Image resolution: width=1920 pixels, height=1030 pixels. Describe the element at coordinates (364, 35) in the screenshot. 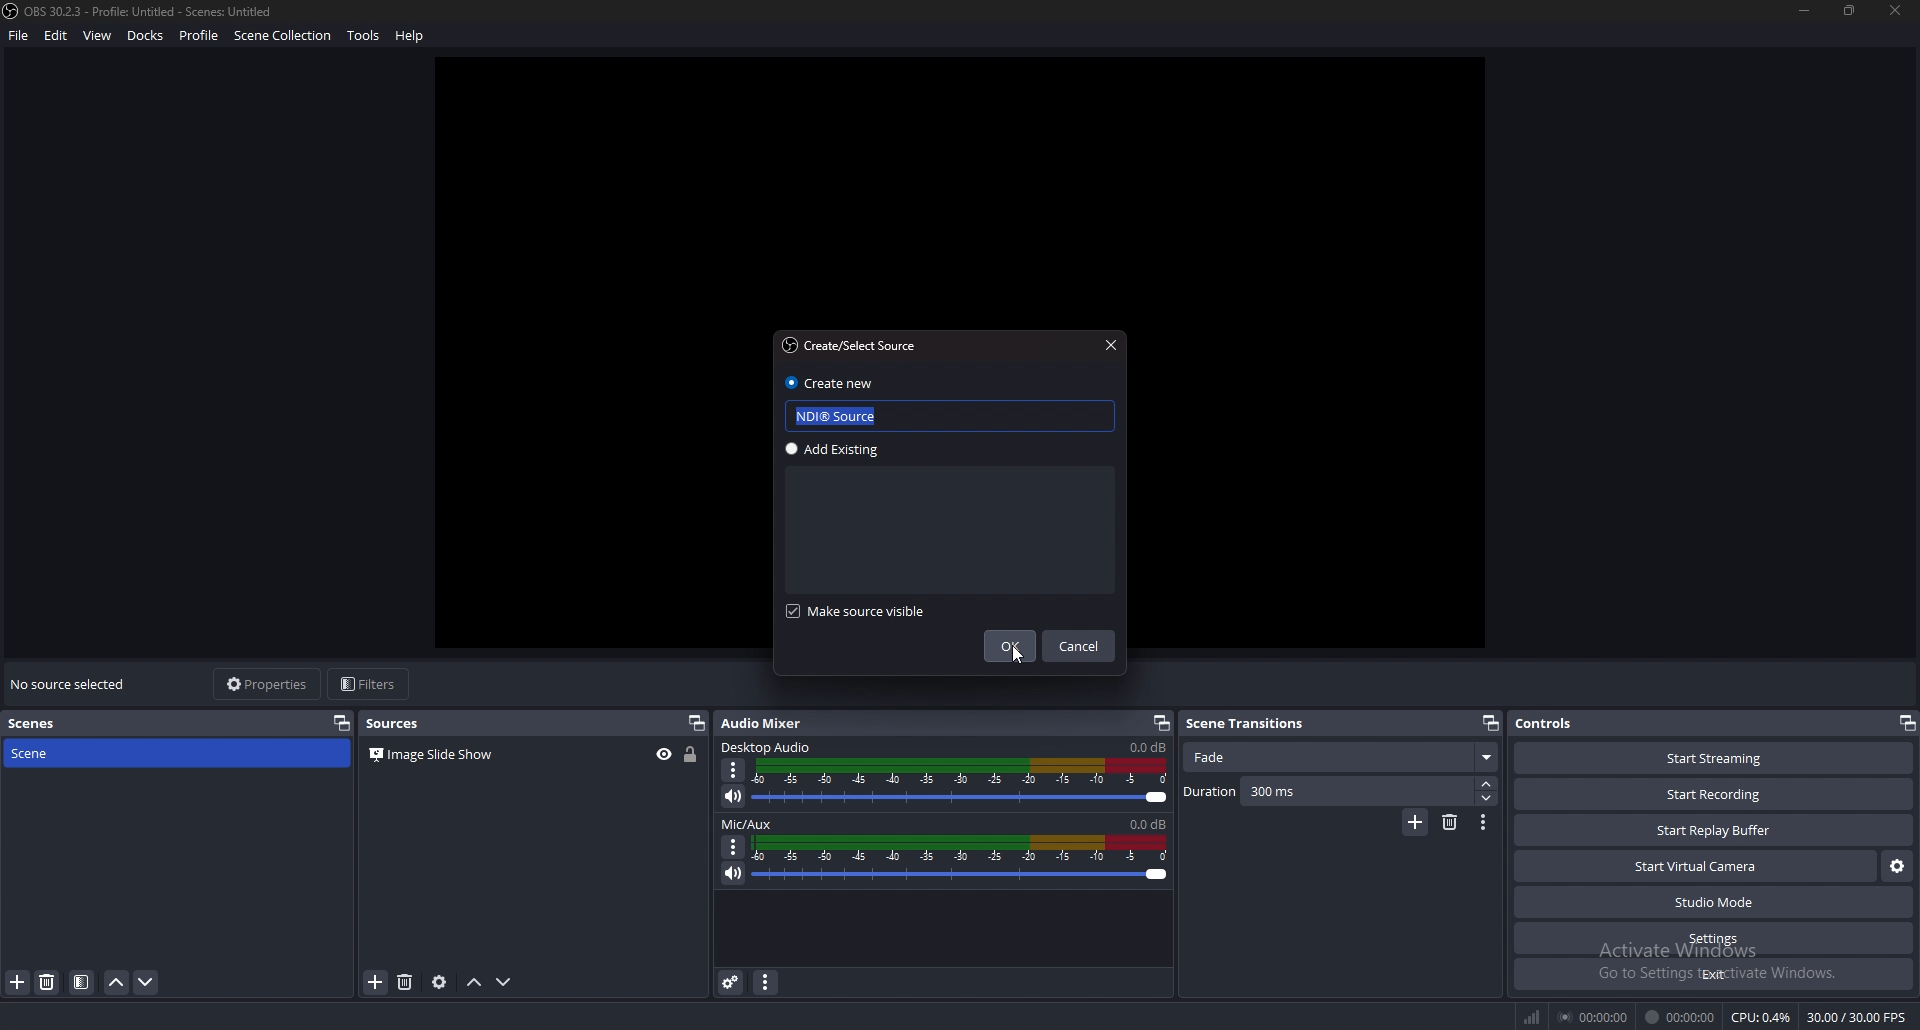

I see `tools` at that location.